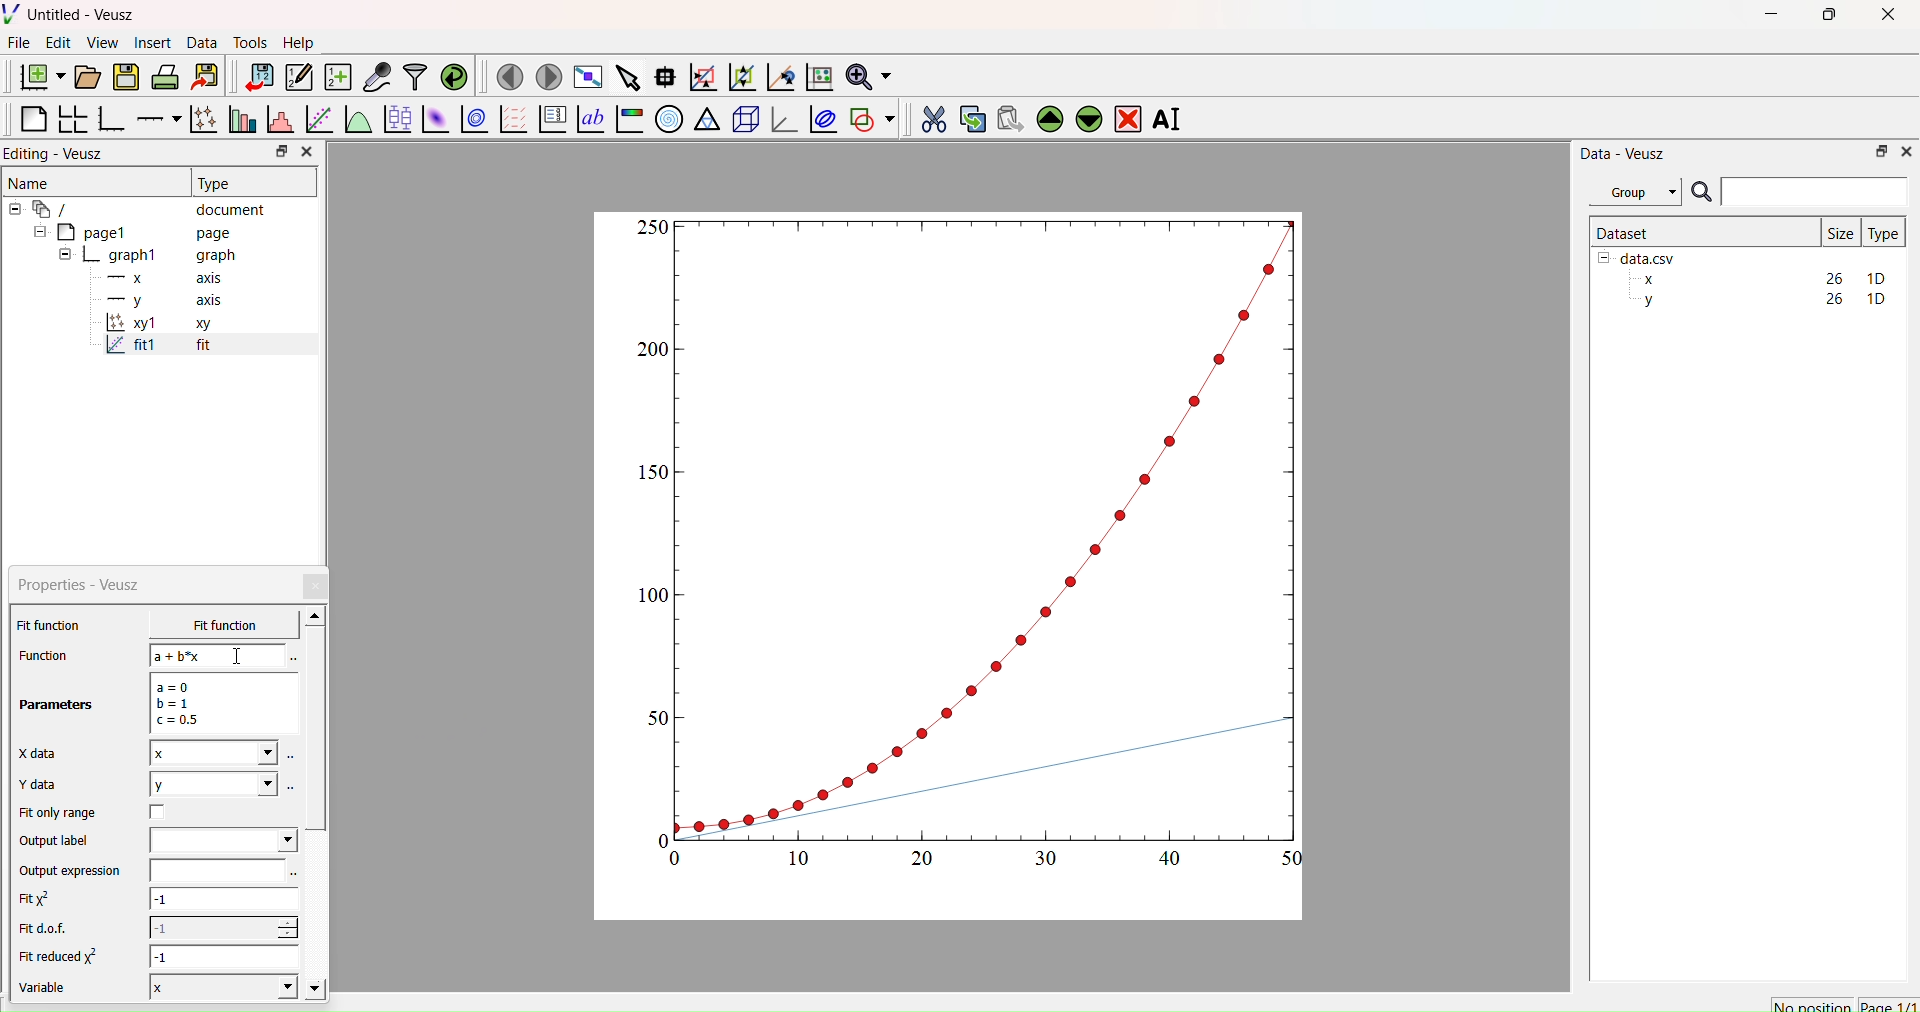 This screenshot has height=1012, width=1920. I want to click on Scroll , so click(316, 805).